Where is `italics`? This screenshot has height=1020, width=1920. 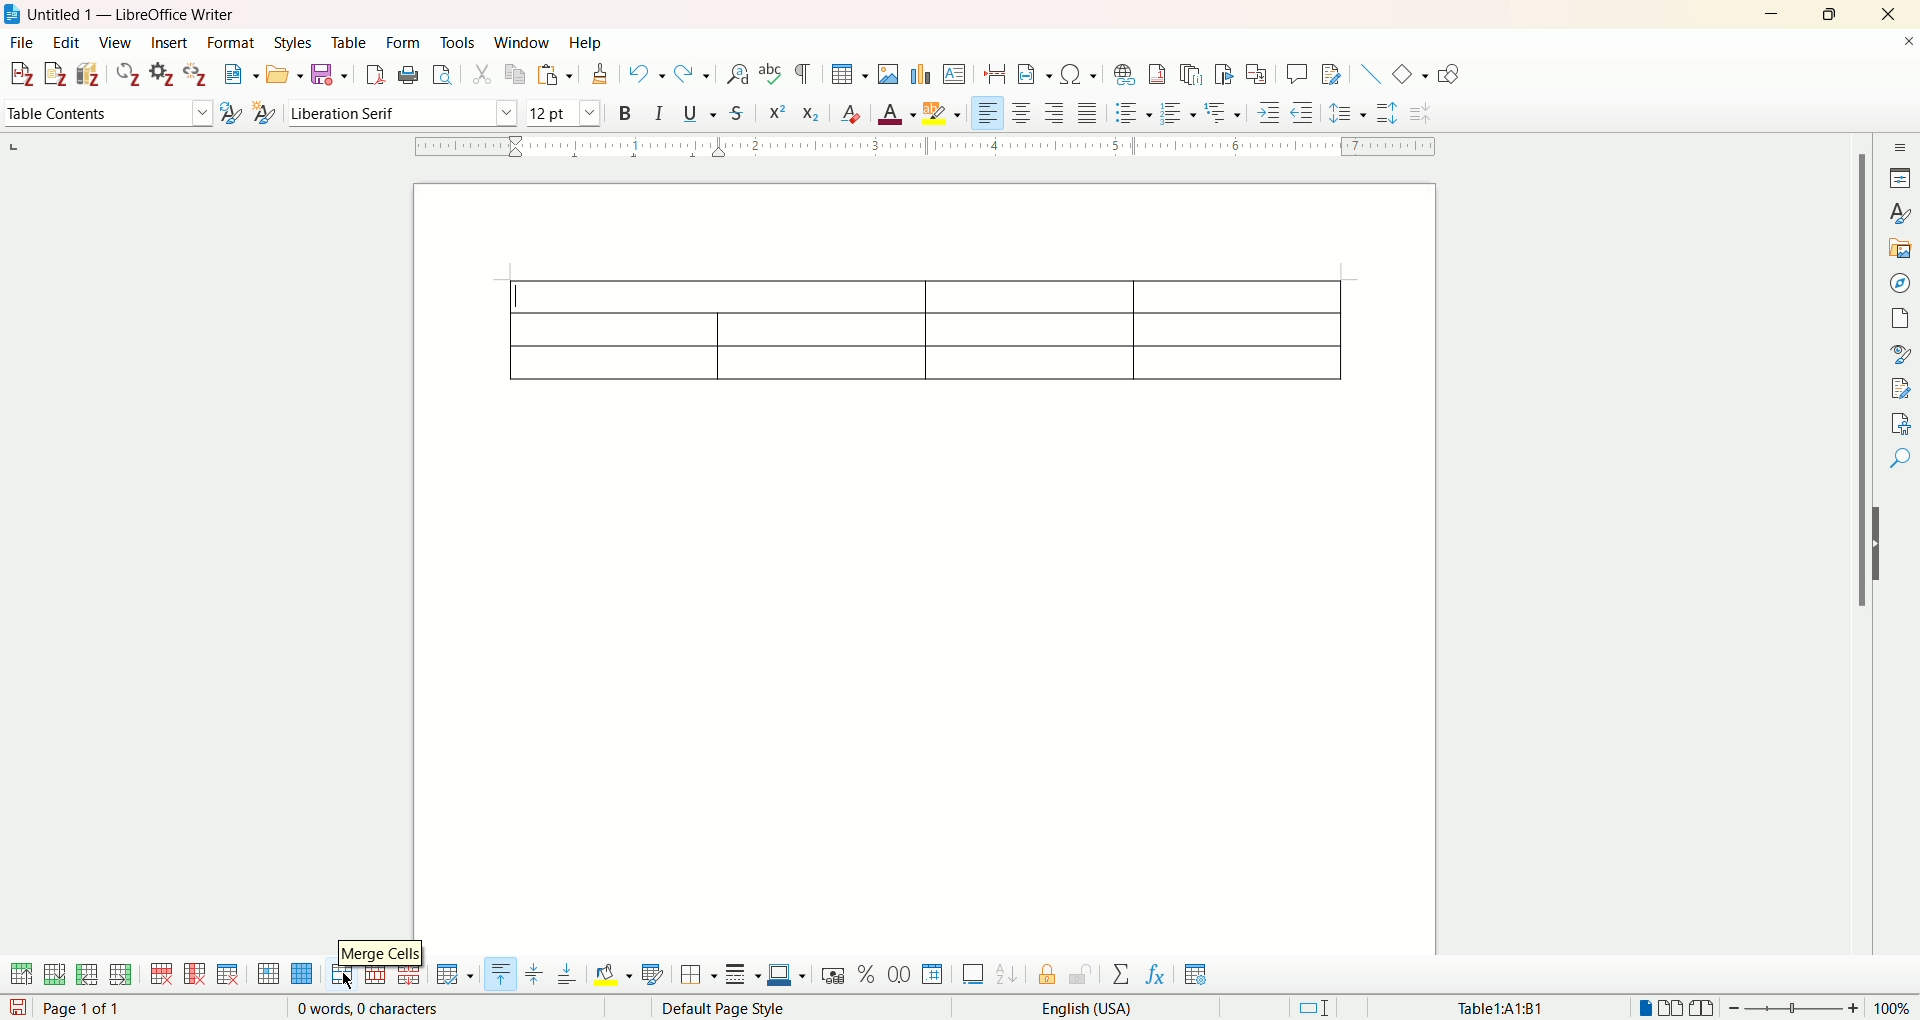 italics is located at coordinates (661, 115).